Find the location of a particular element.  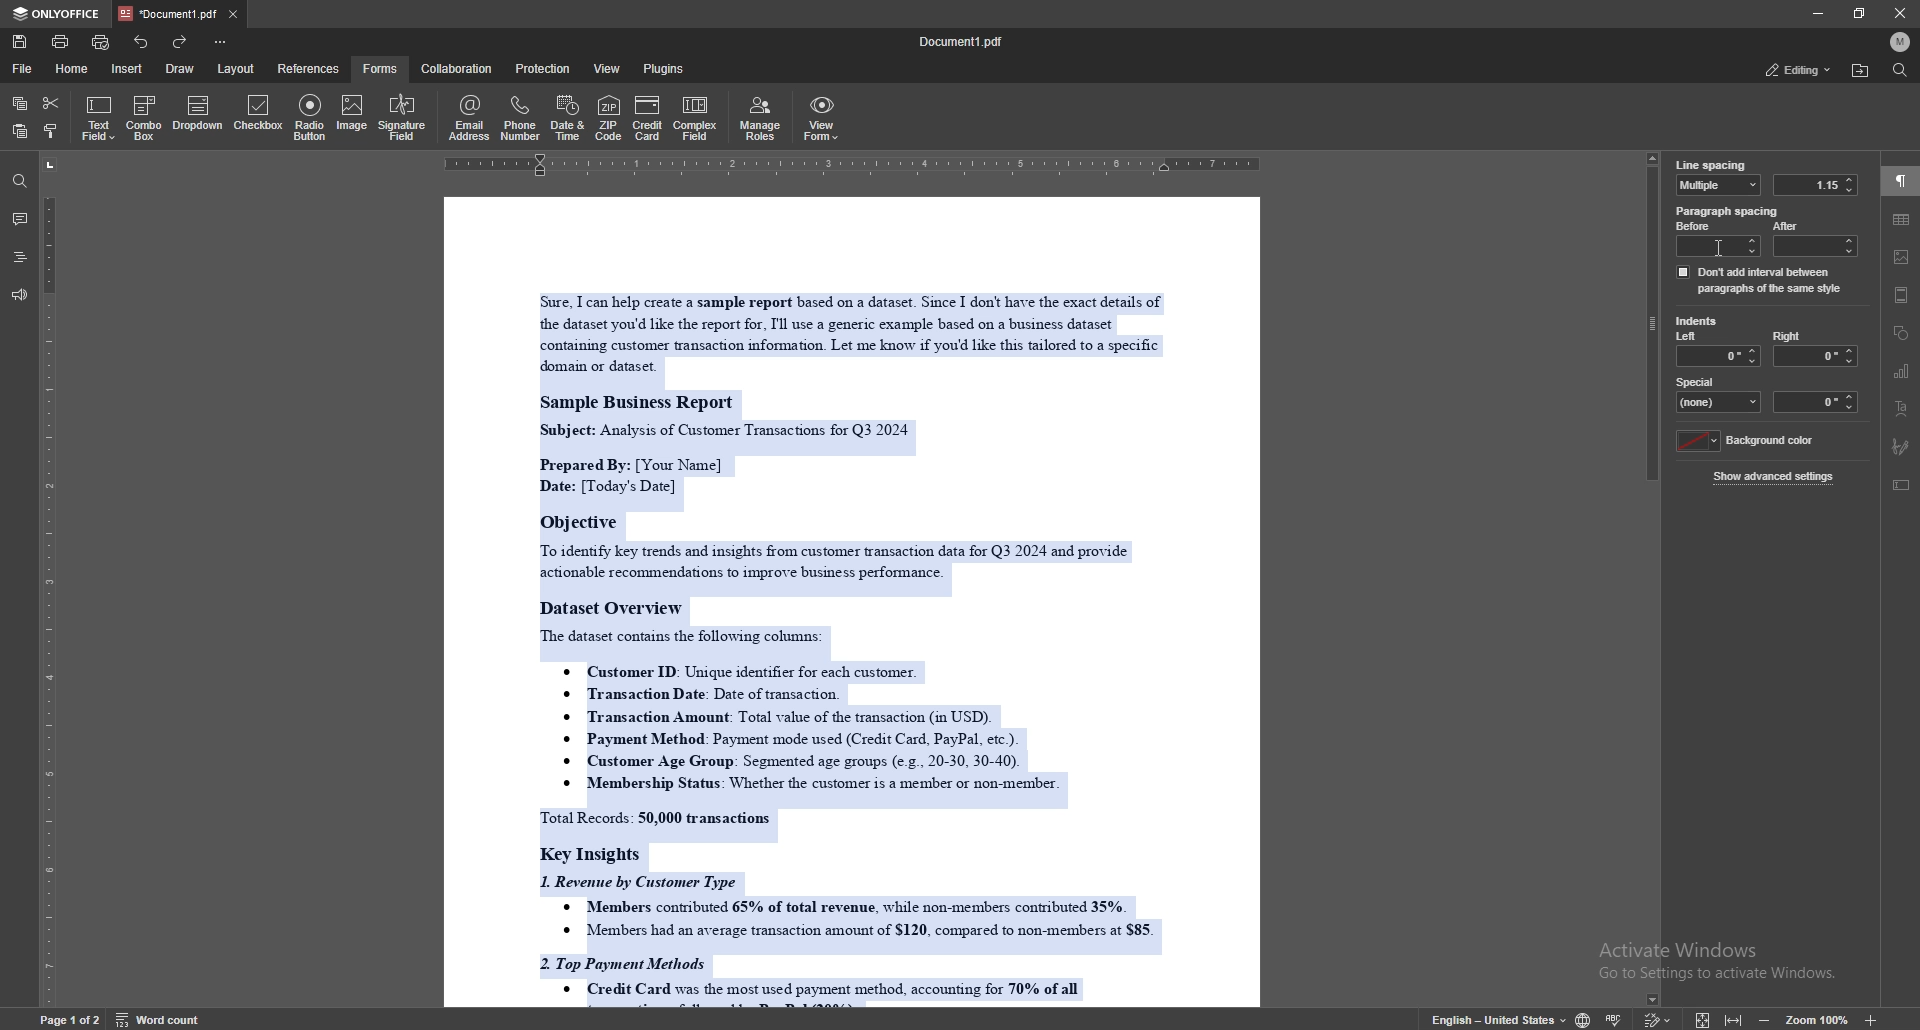

page is located at coordinates (70, 1018).